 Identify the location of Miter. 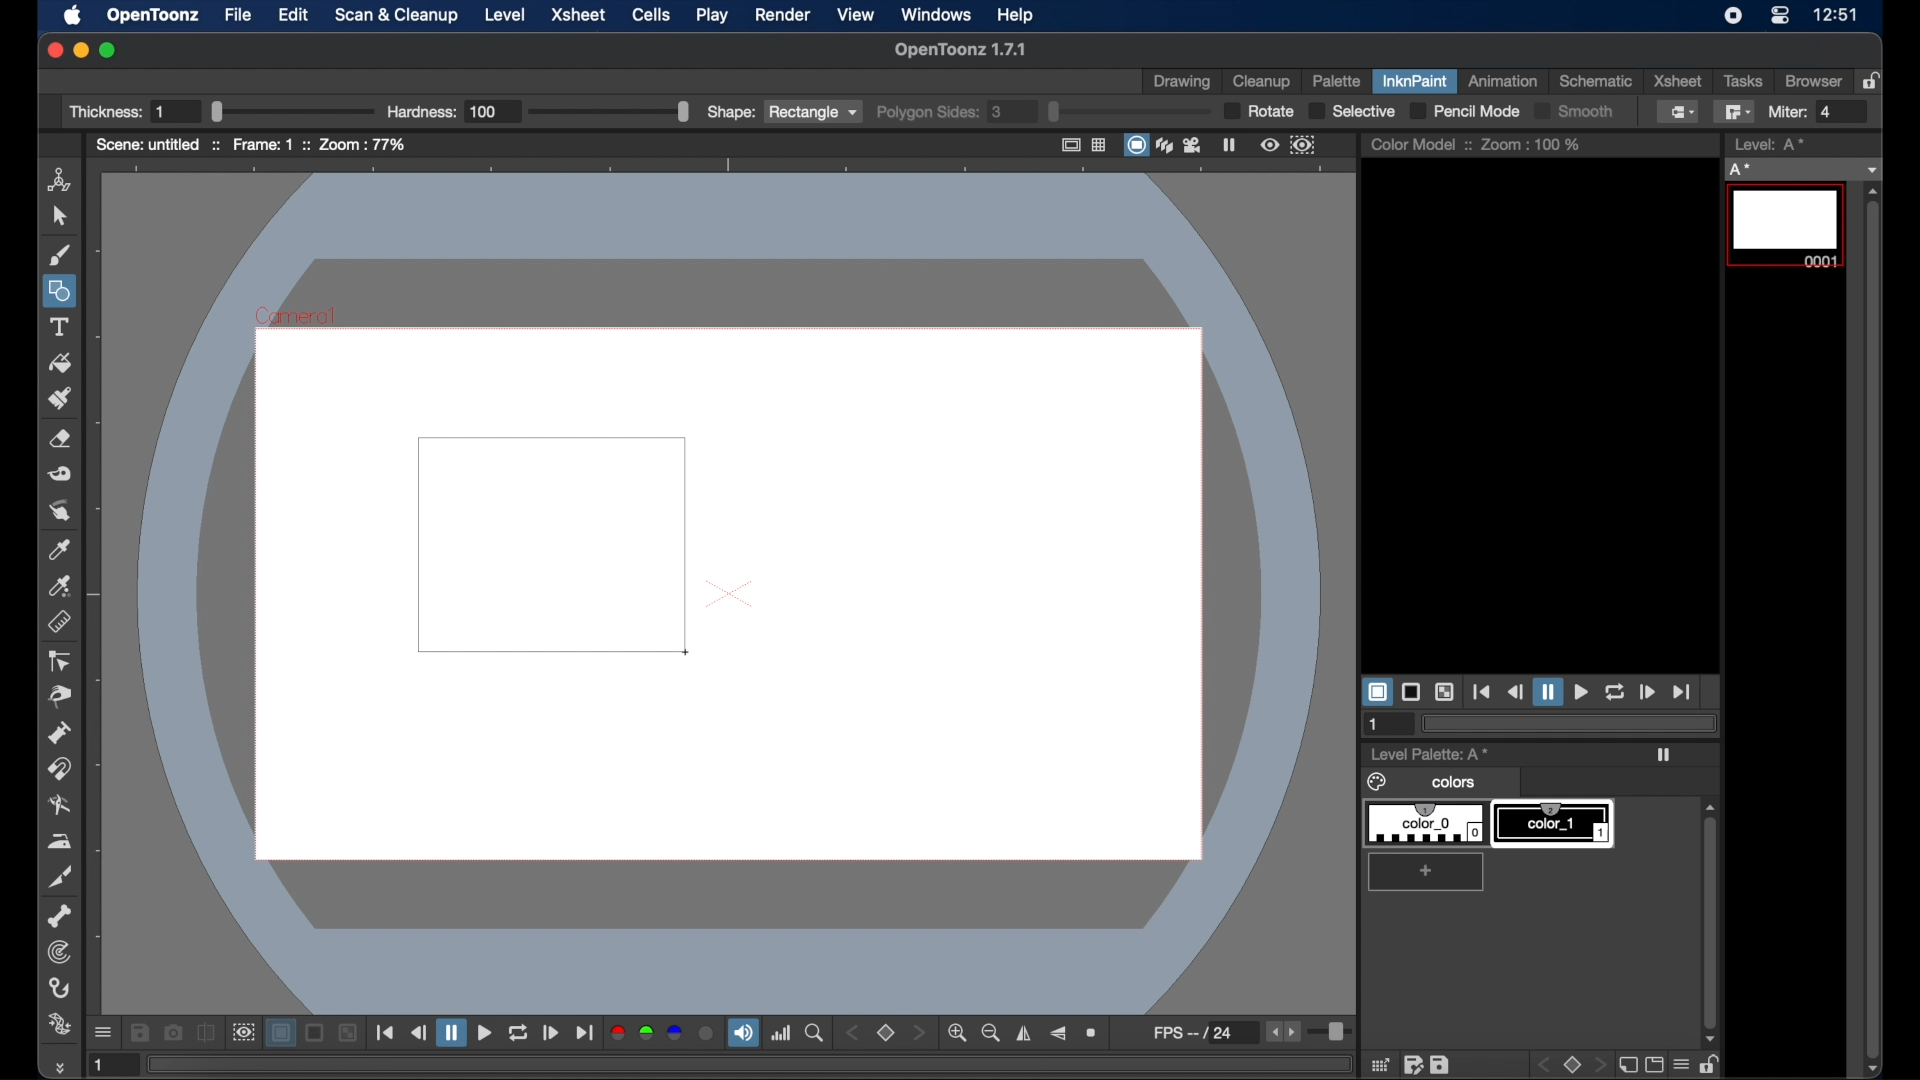
(1813, 112).